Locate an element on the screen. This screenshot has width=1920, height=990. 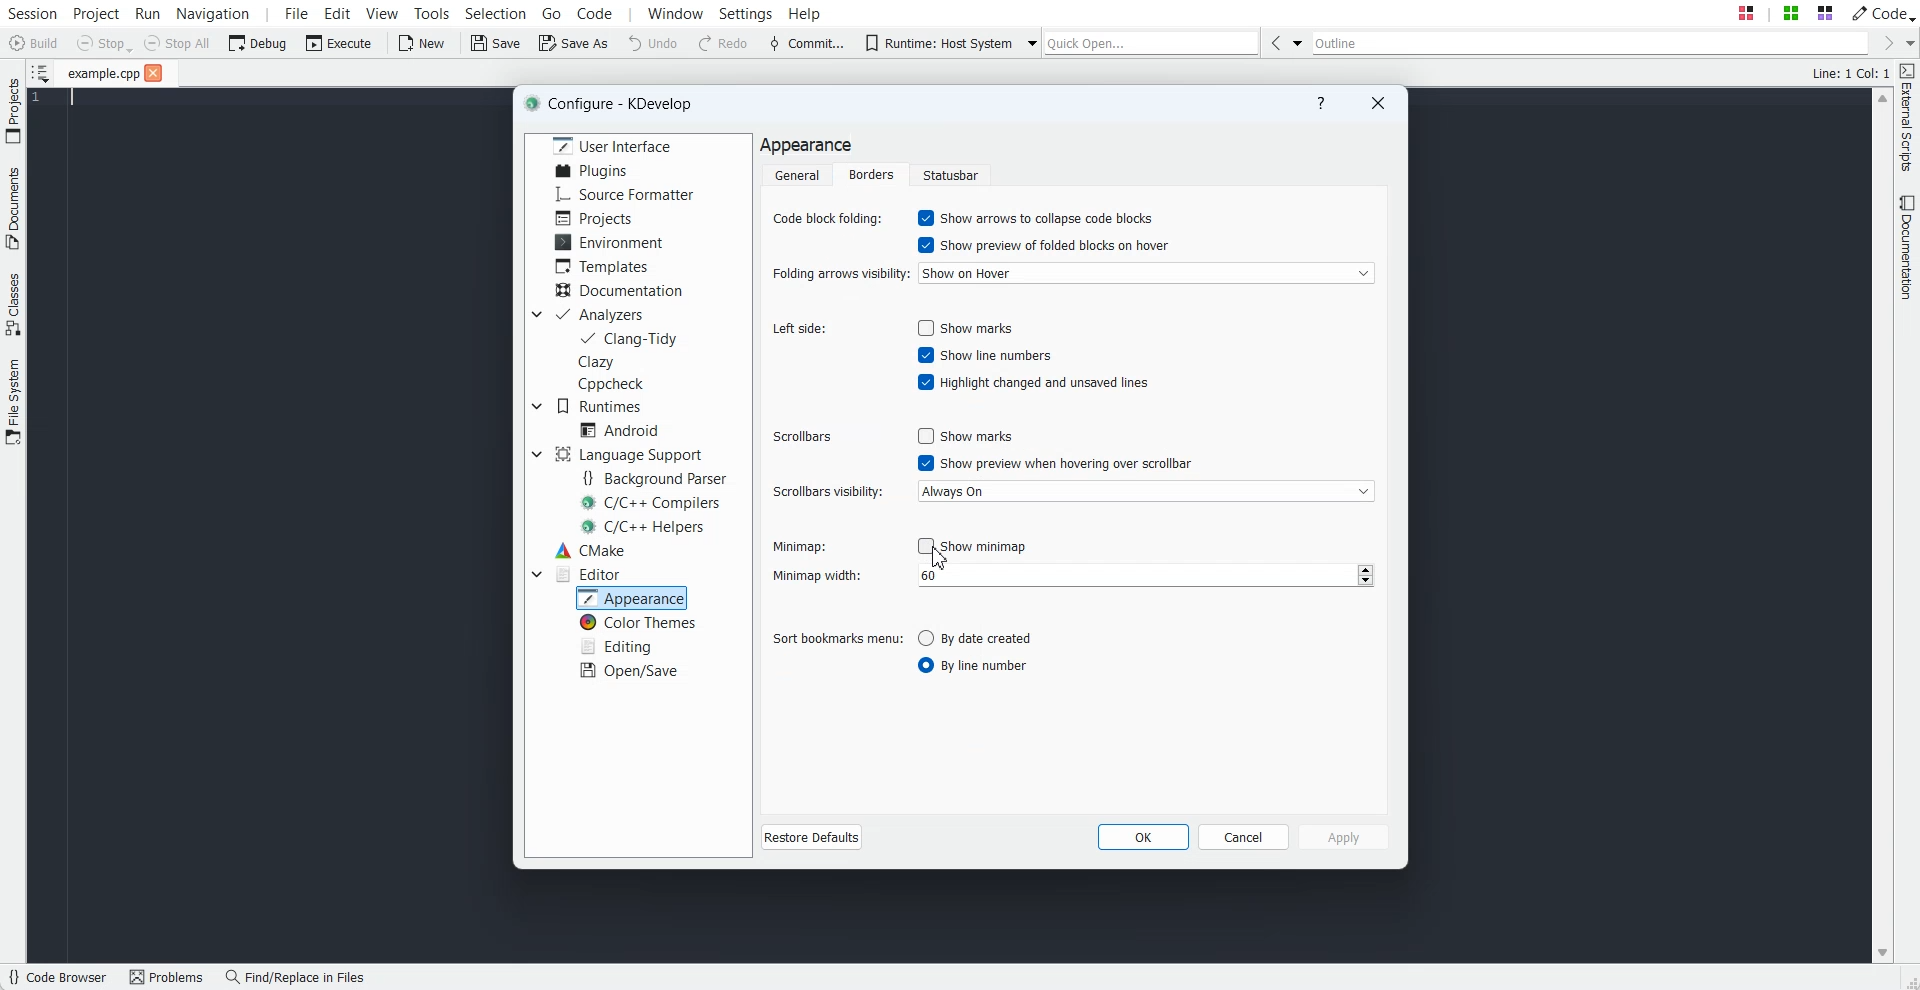
Drop down box is located at coordinates (1028, 42).